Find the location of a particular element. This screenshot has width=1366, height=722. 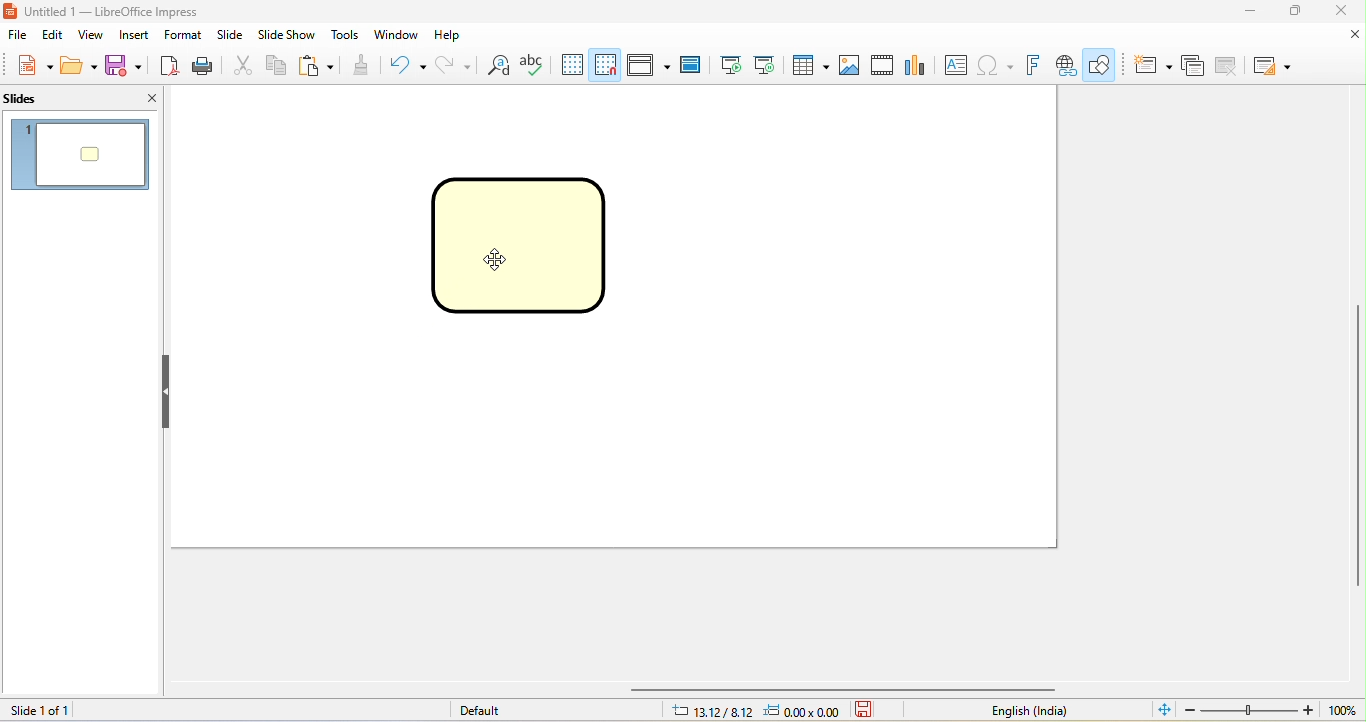

image is located at coordinates (852, 64).